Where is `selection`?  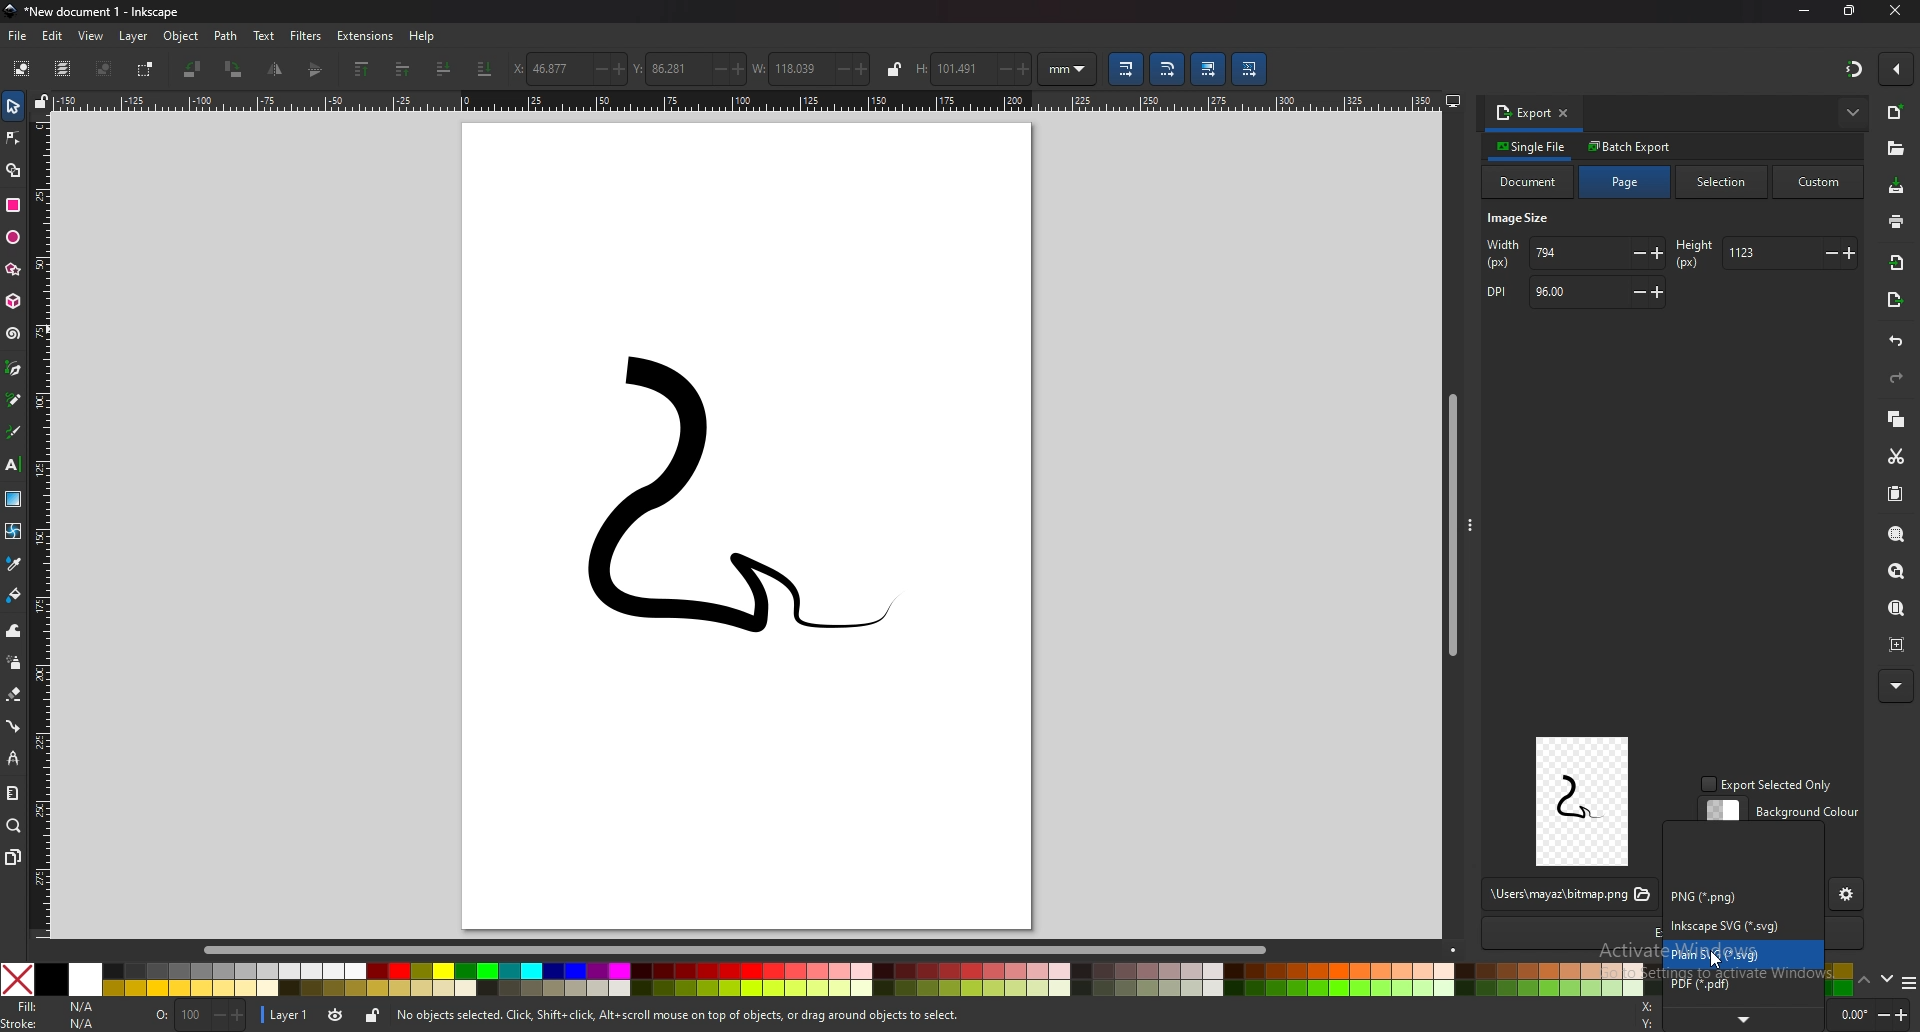 selection is located at coordinates (1725, 181).